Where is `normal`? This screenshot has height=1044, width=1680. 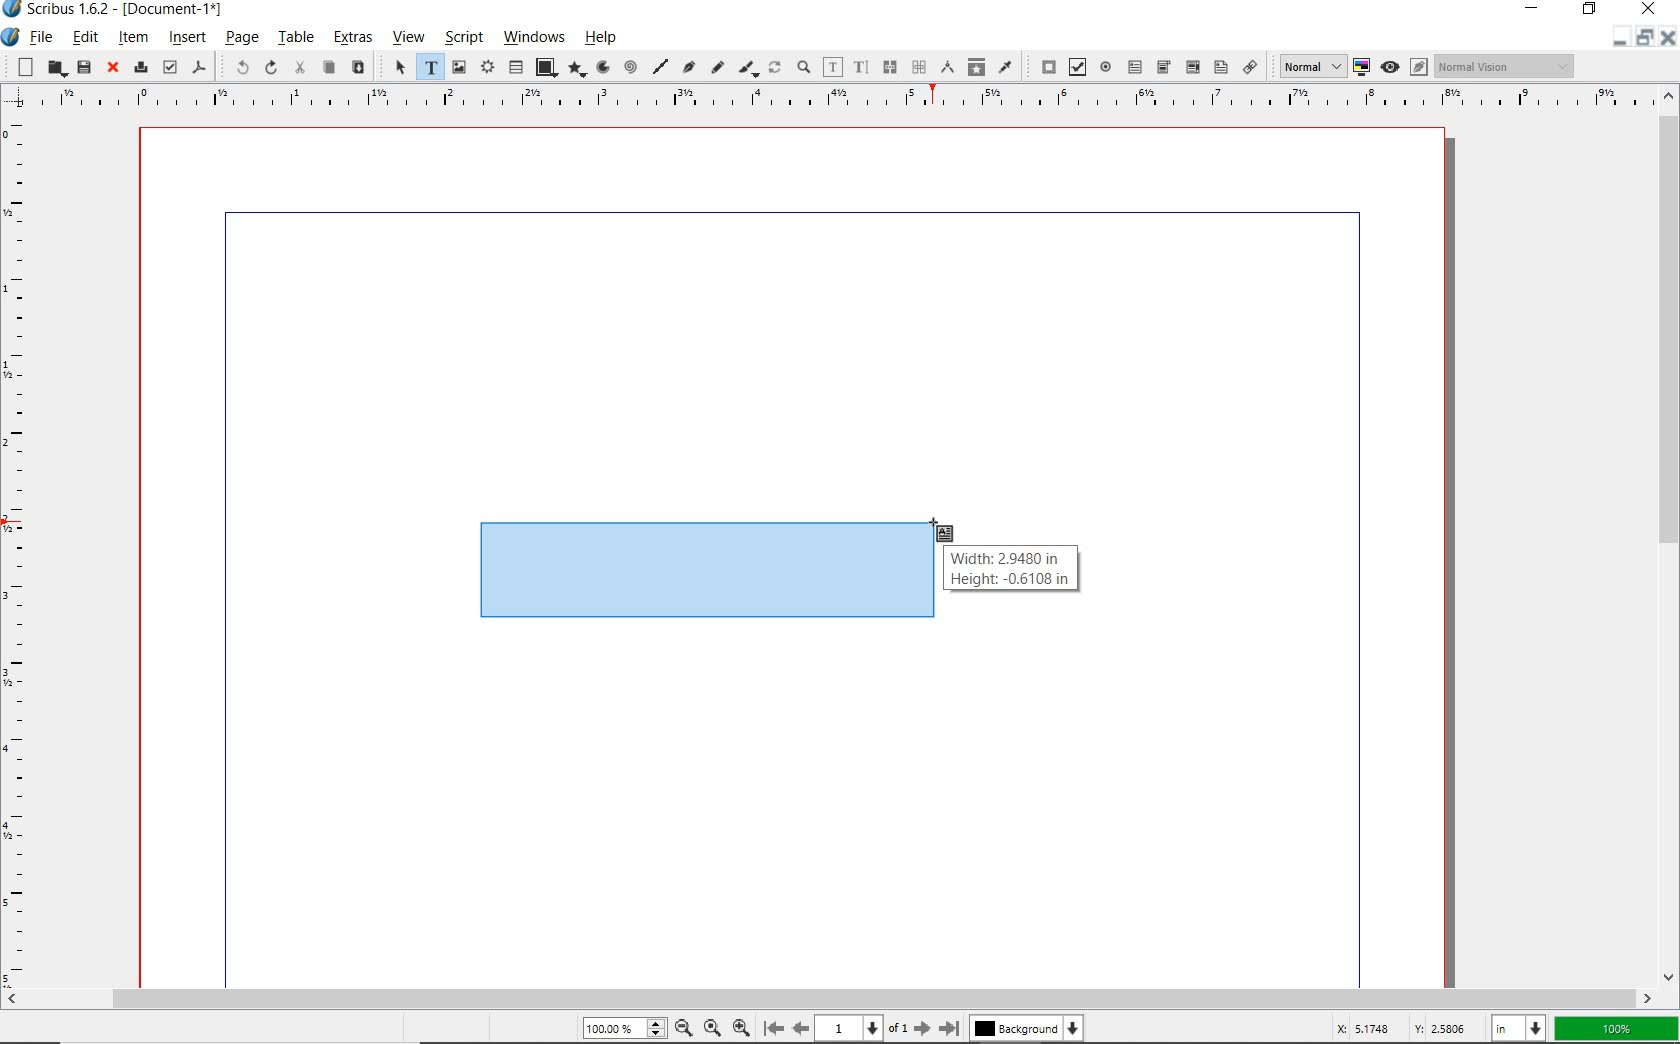
normal is located at coordinates (1309, 66).